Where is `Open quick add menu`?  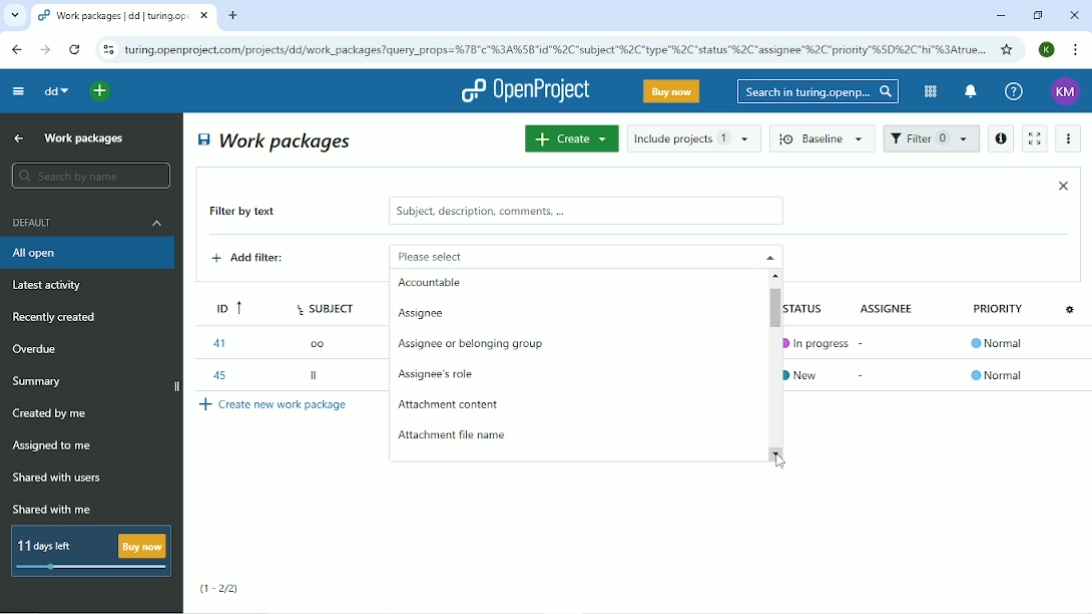 Open quick add menu is located at coordinates (101, 91).